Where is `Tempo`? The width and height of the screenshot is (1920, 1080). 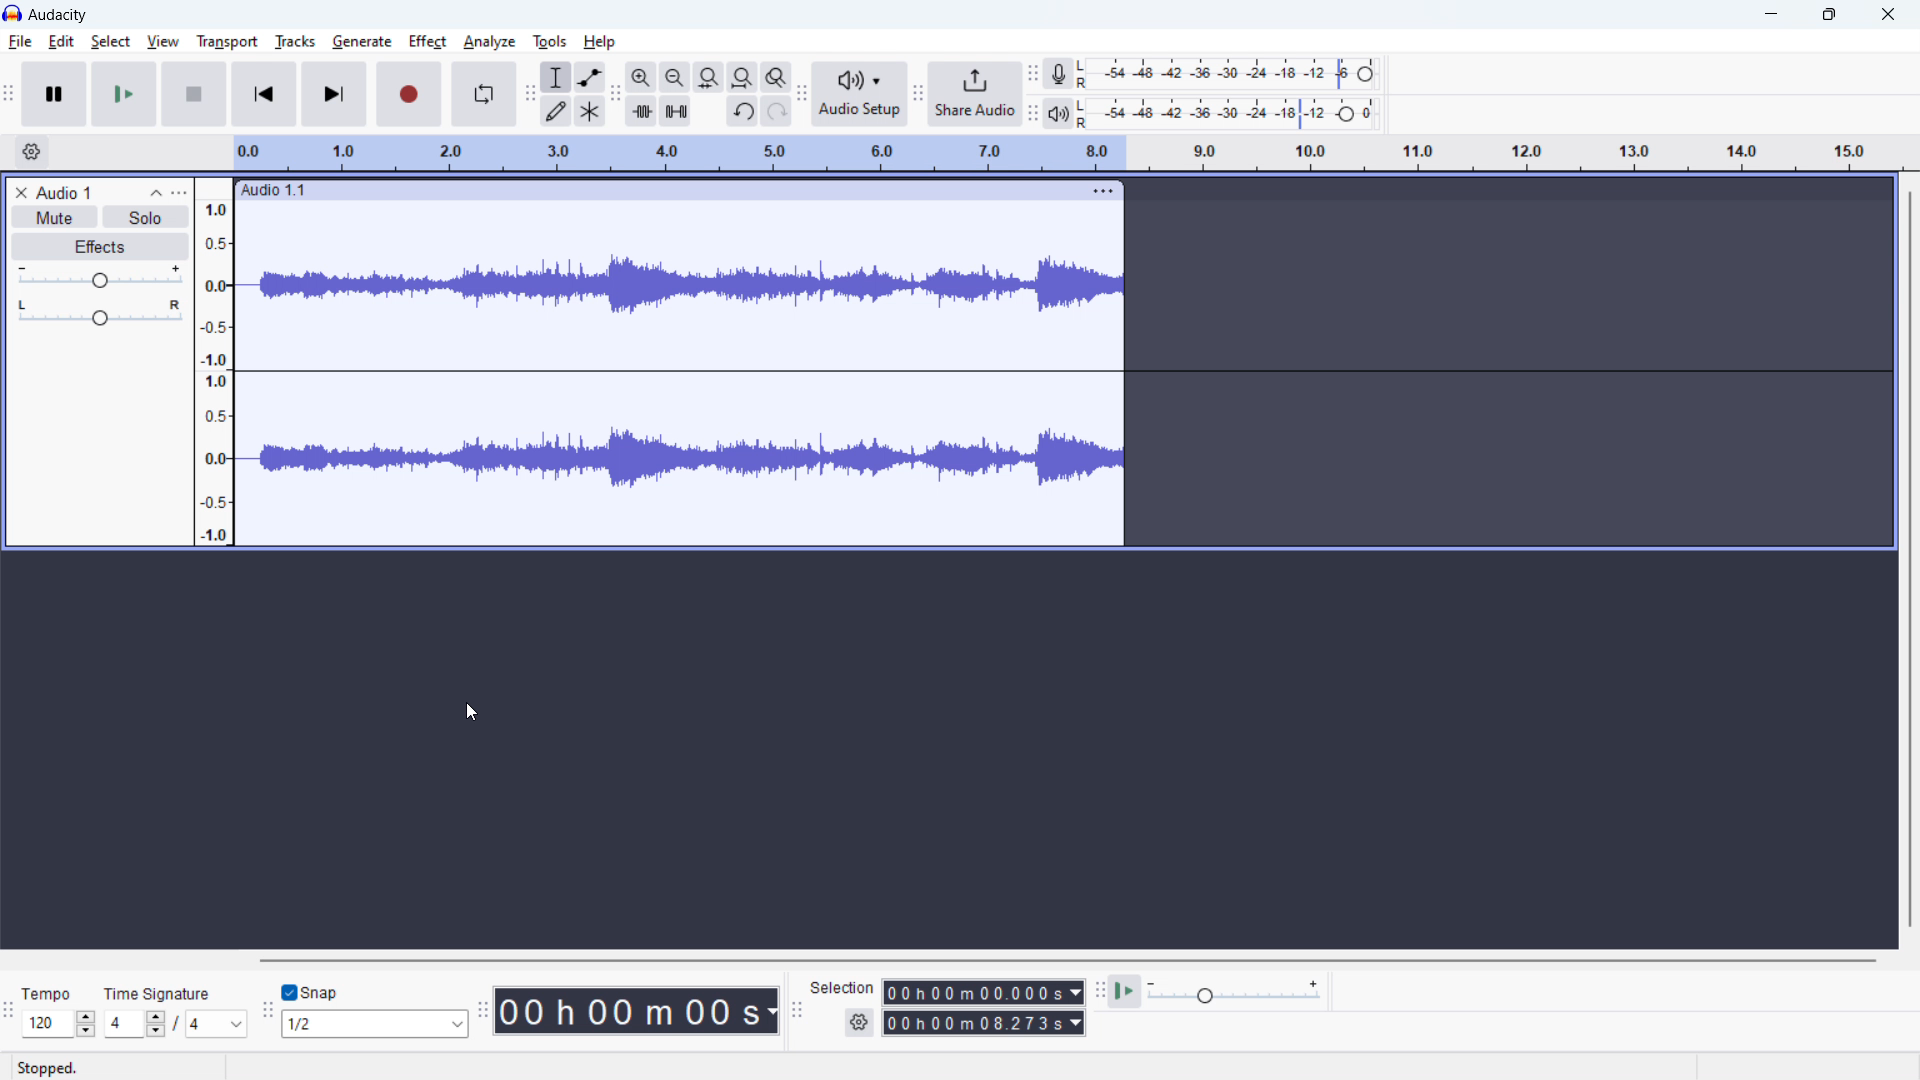
Tempo is located at coordinates (48, 992).